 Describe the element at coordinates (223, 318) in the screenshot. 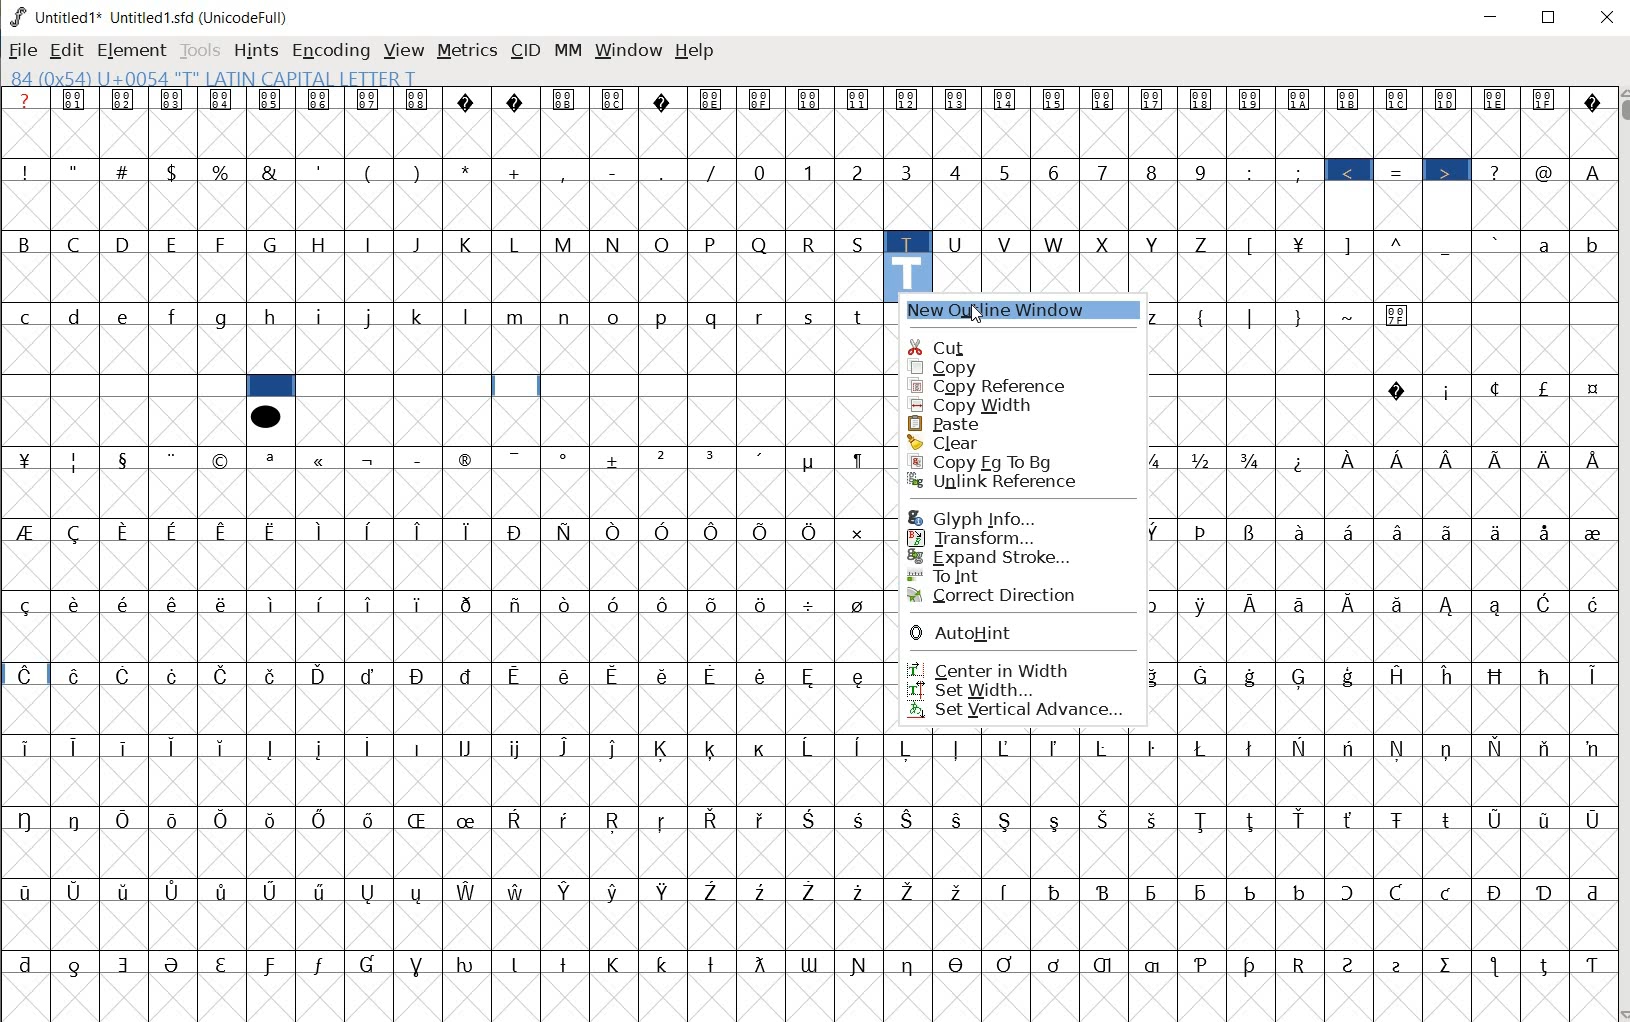

I see `g` at that location.